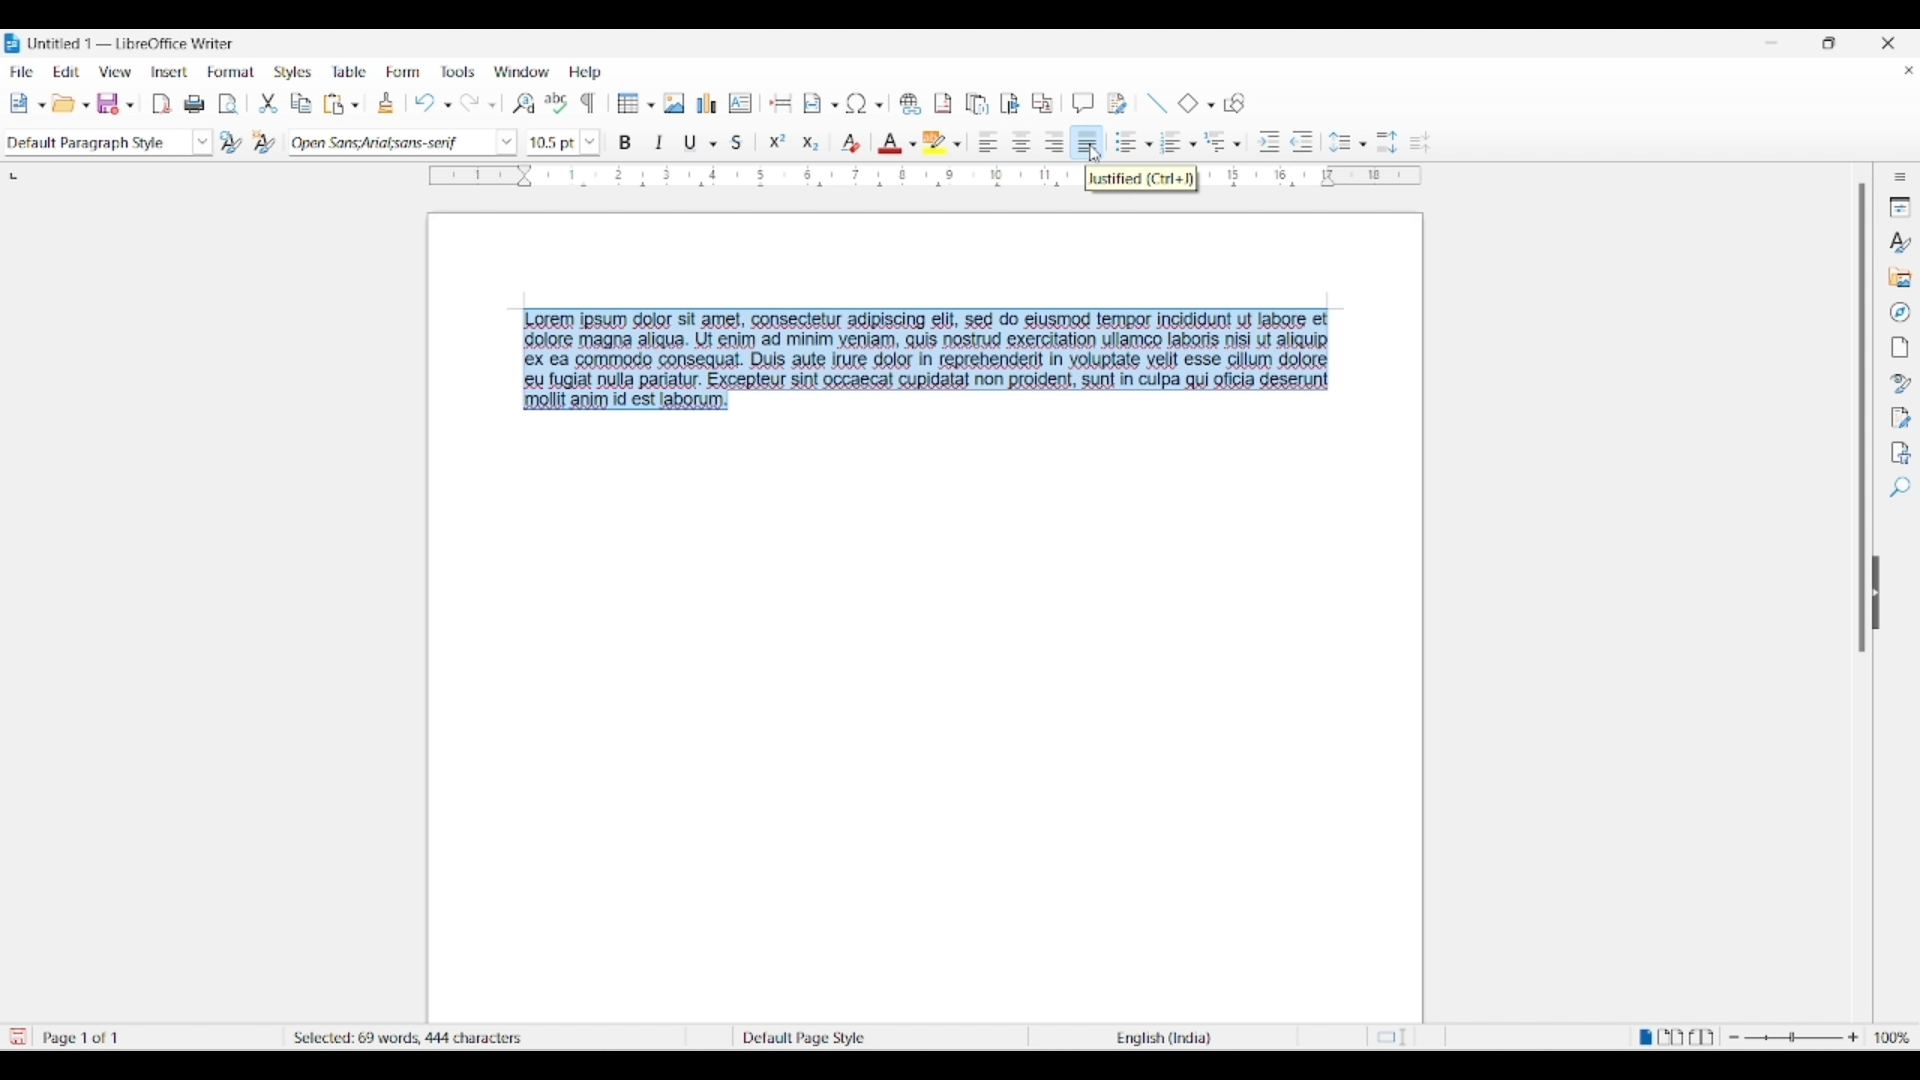  I want to click on Zoom out, so click(1734, 1037).